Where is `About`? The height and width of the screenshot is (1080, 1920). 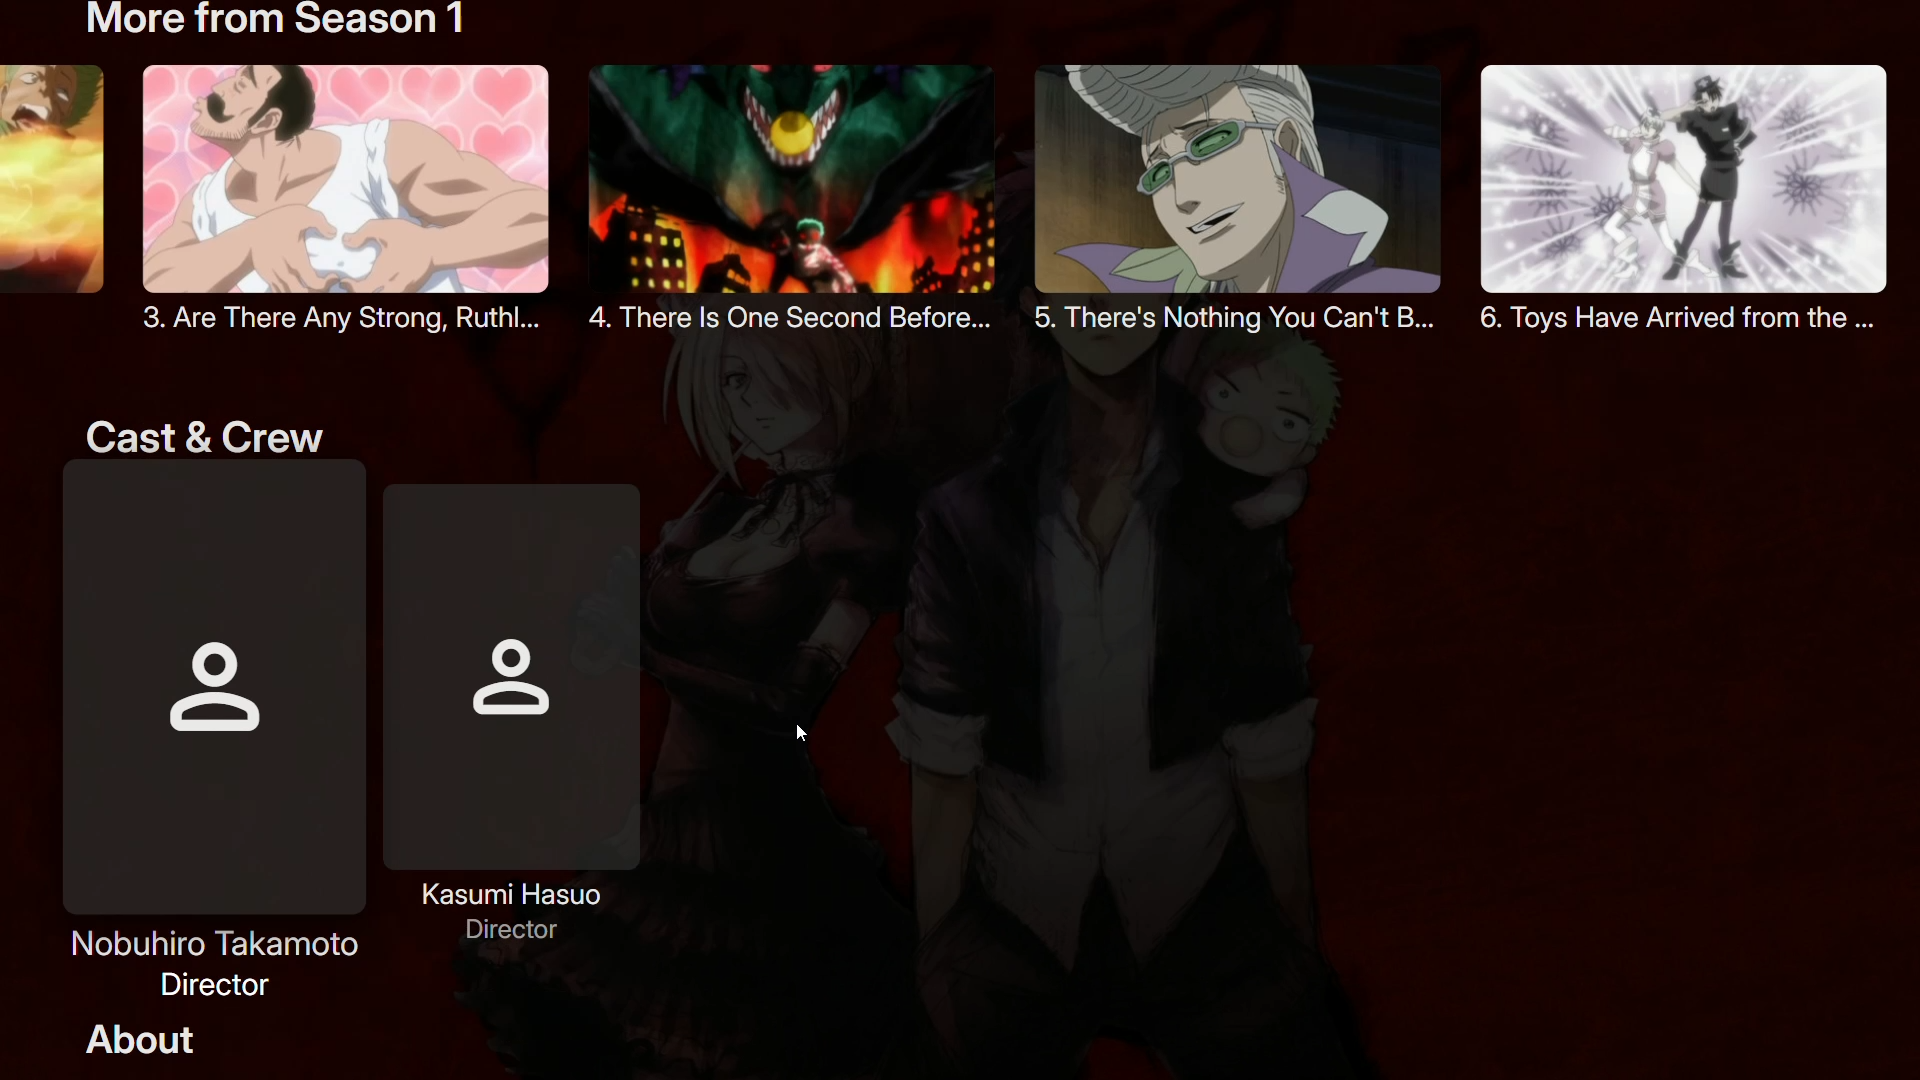
About is located at coordinates (144, 1043).